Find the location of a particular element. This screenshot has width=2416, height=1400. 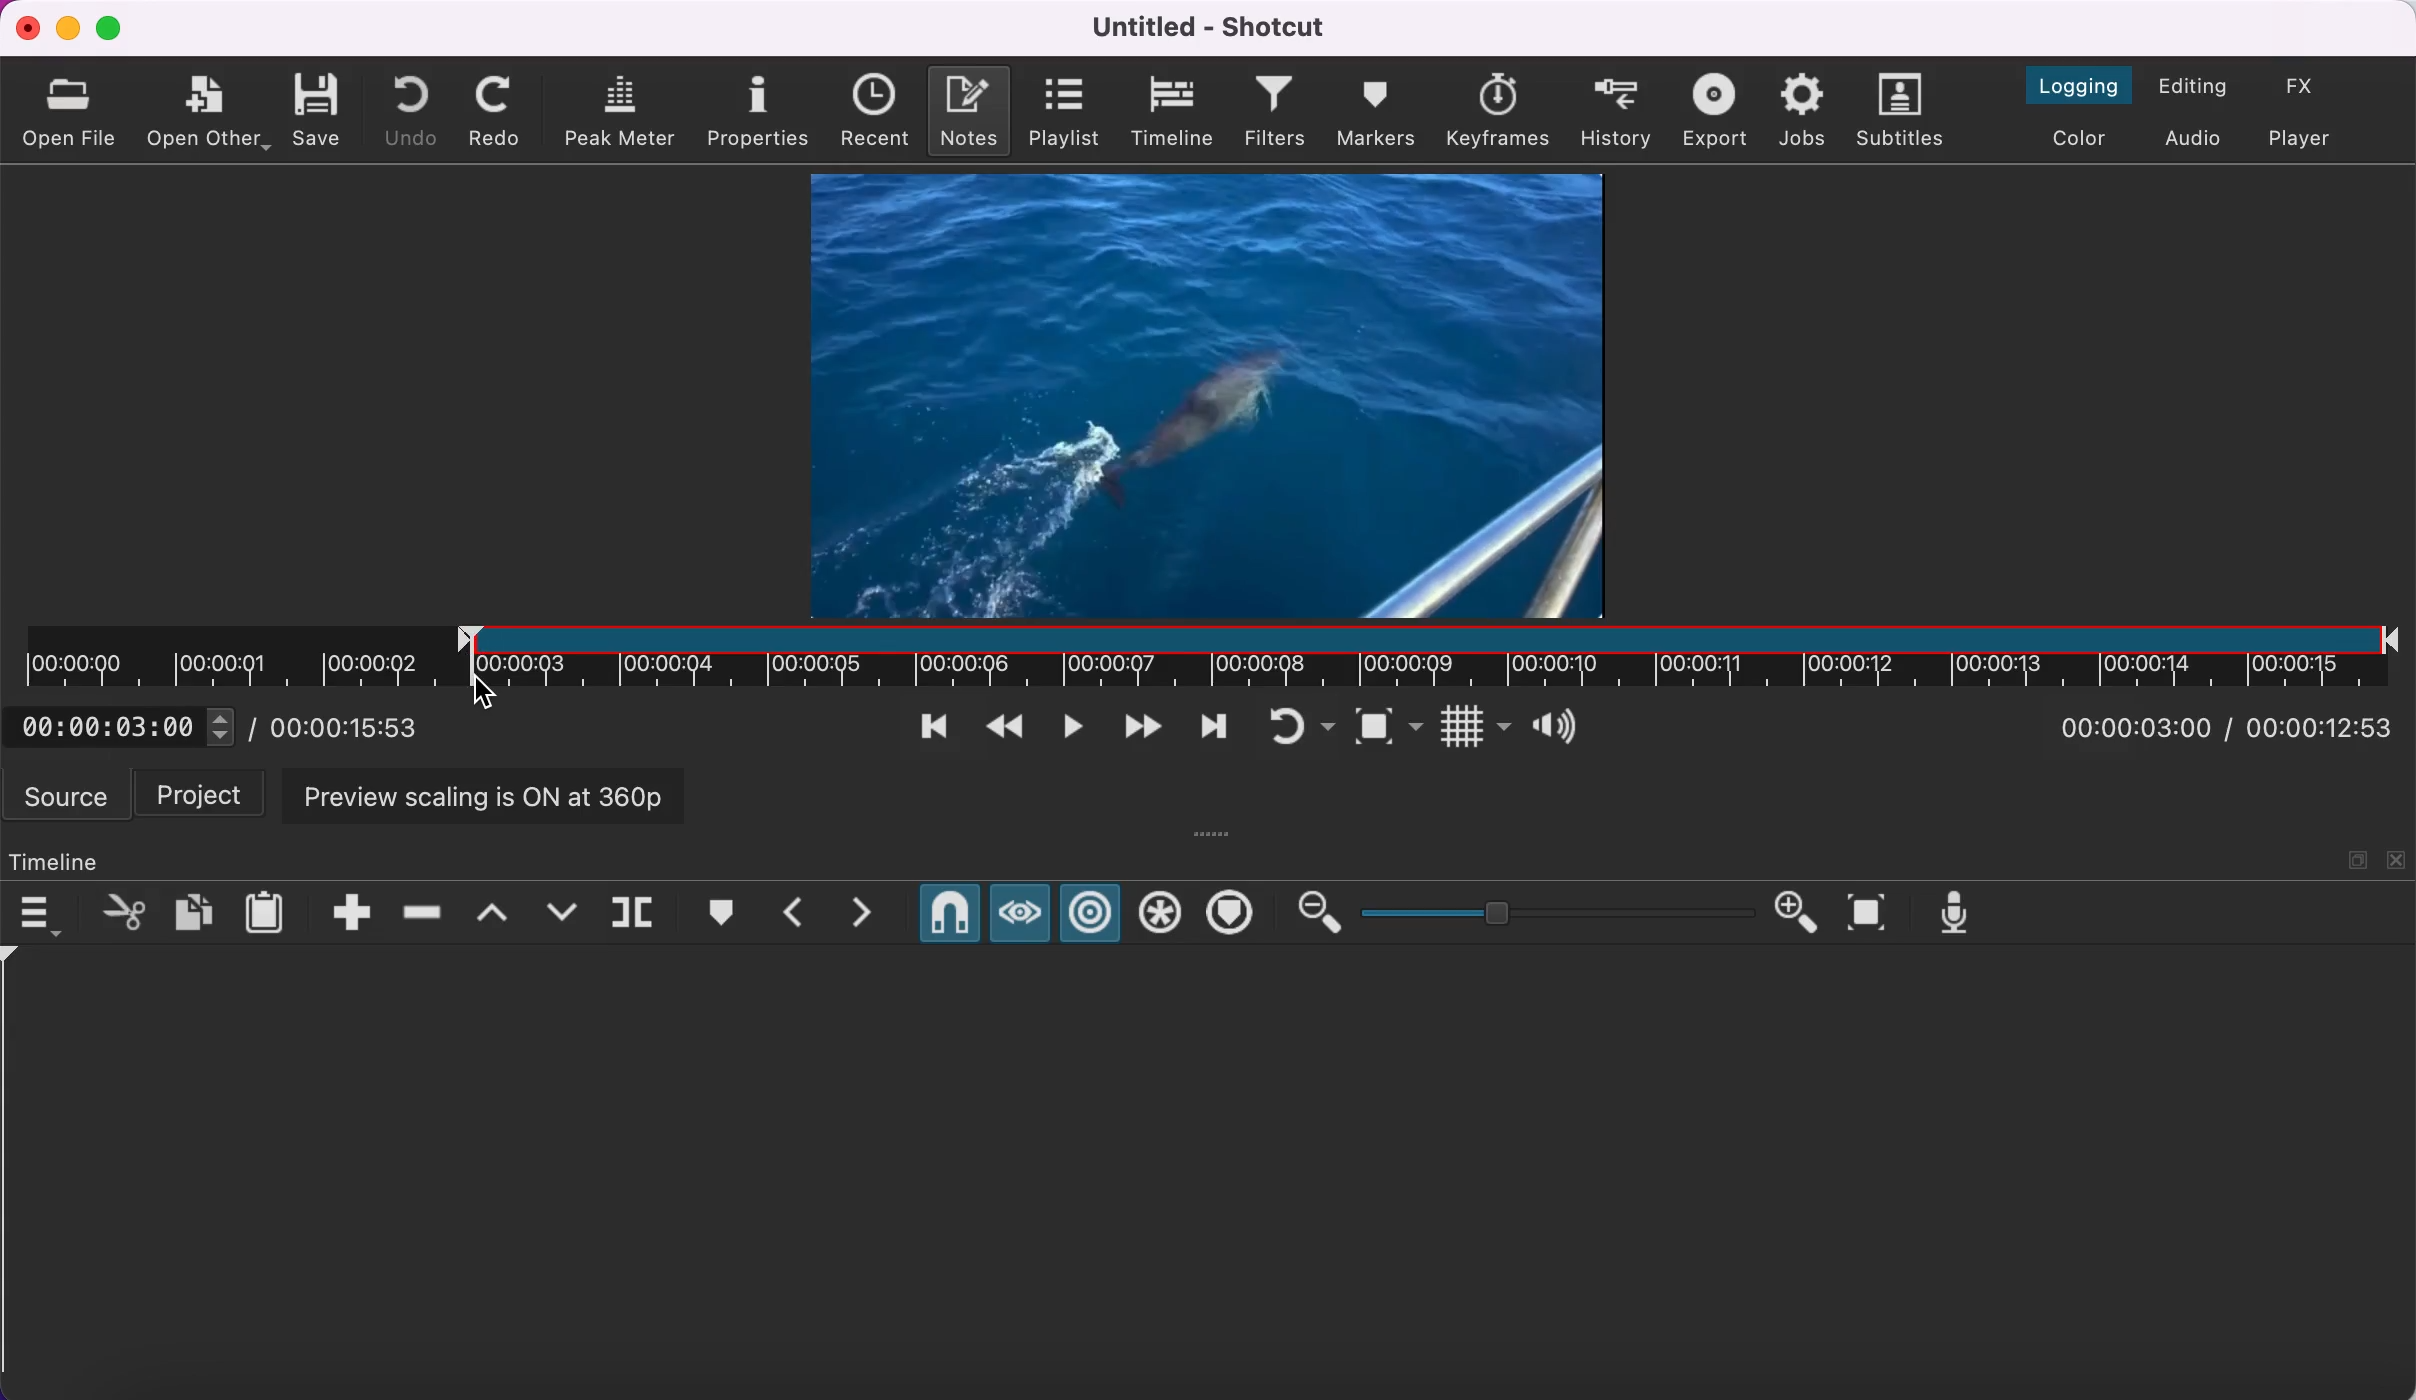

next marker is located at coordinates (866, 914).